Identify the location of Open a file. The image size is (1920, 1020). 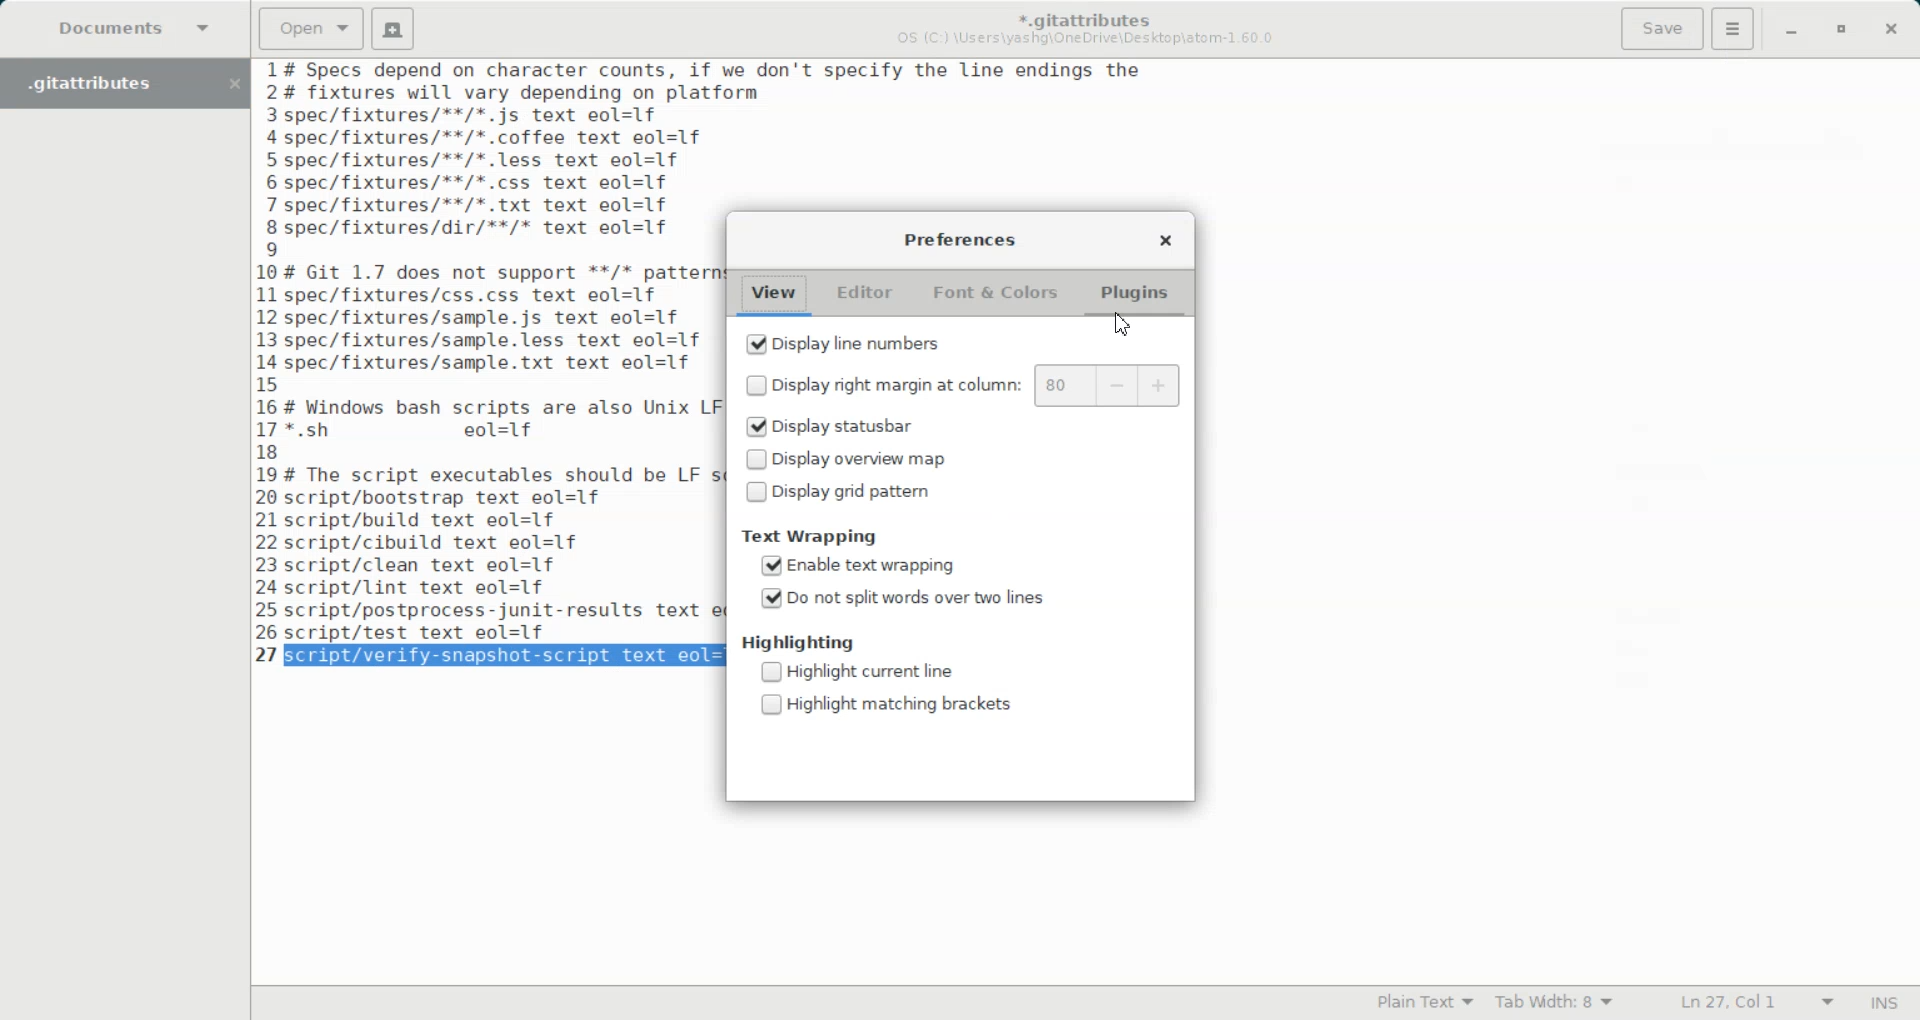
(311, 27).